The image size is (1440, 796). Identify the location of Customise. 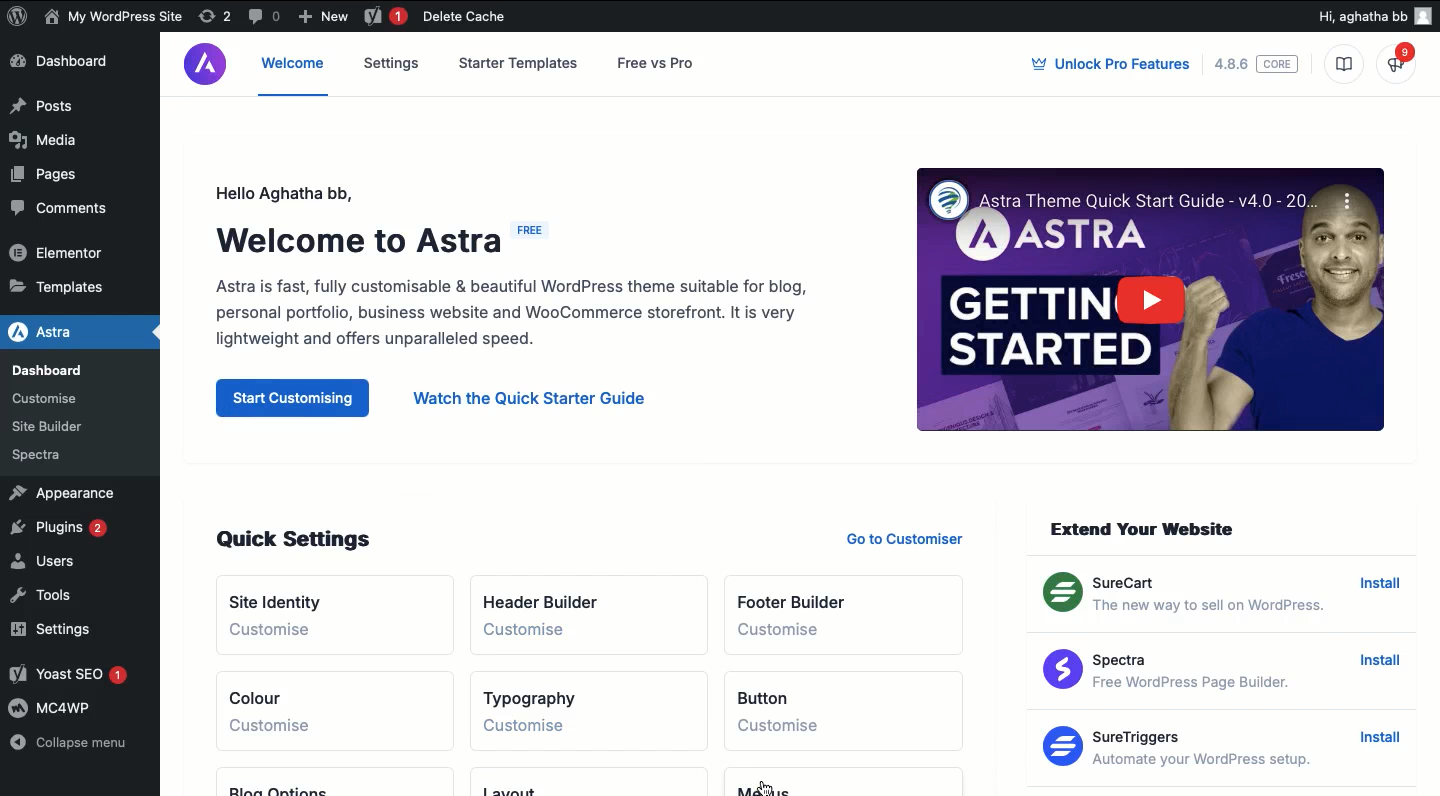
(543, 633).